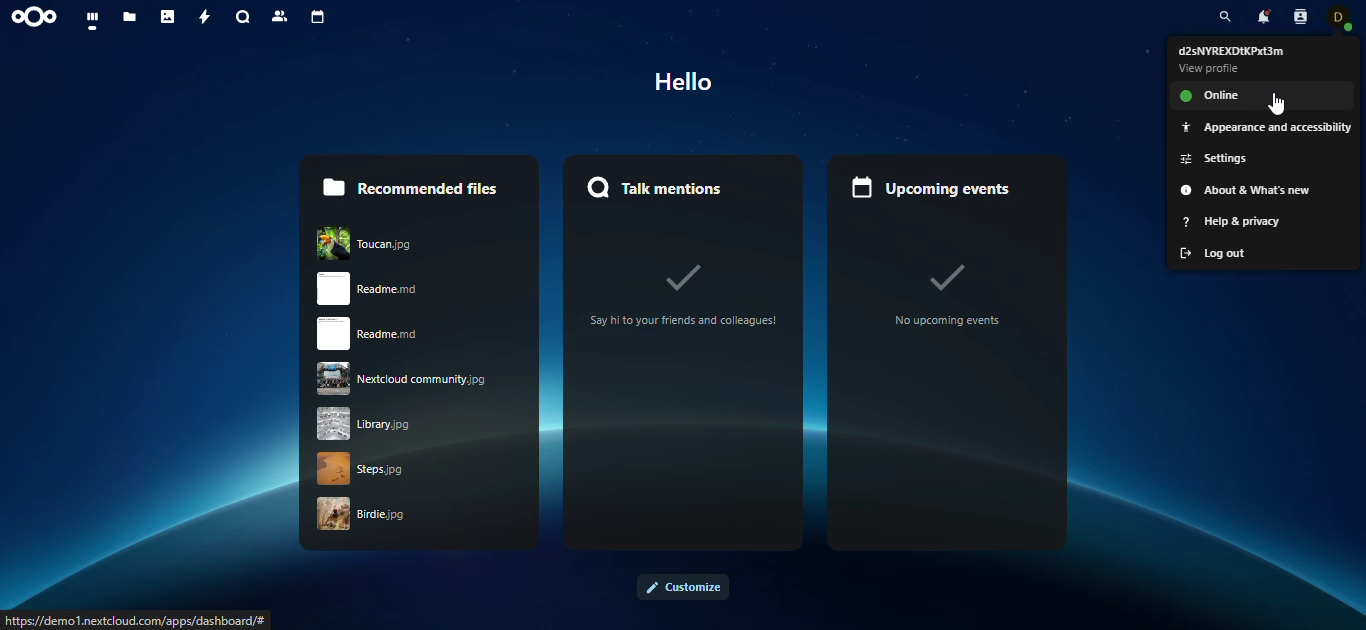 Image resolution: width=1366 pixels, height=630 pixels. I want to click on dashboard, so click(95, 22).